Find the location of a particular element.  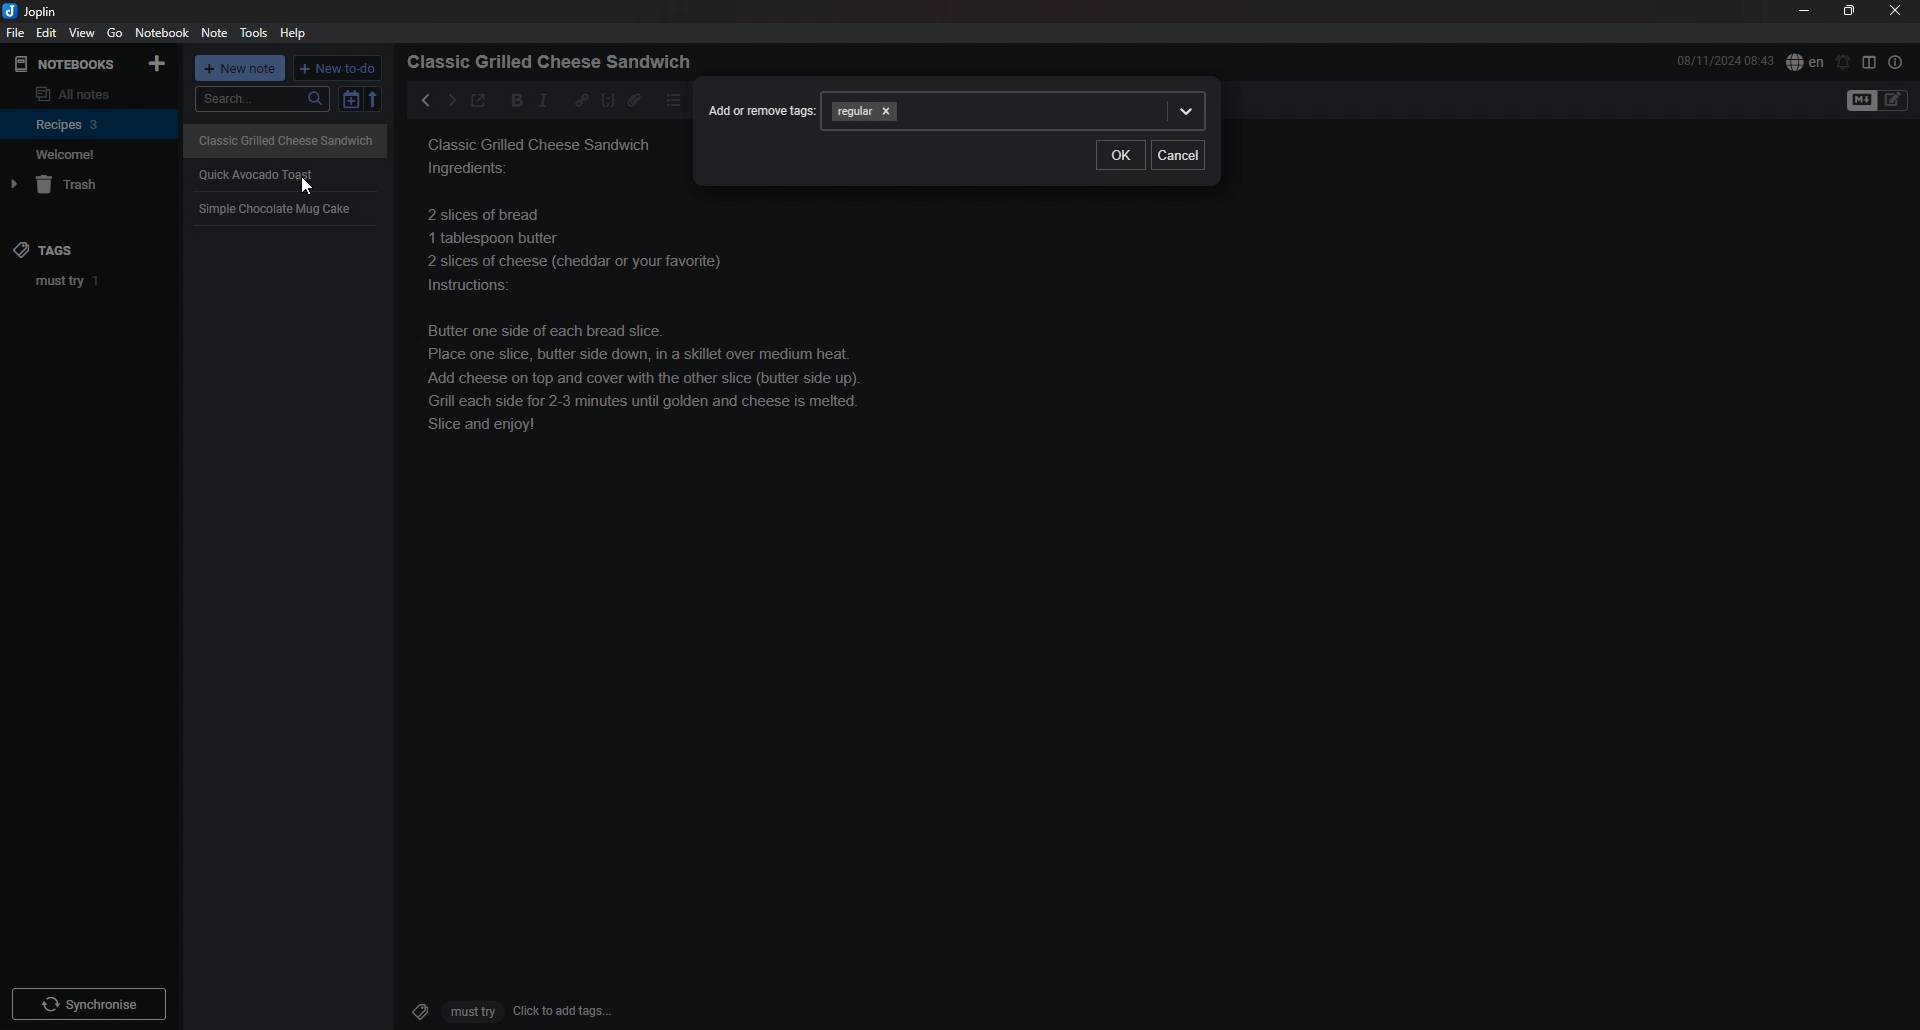

tools is located at coordinates (256, 33).